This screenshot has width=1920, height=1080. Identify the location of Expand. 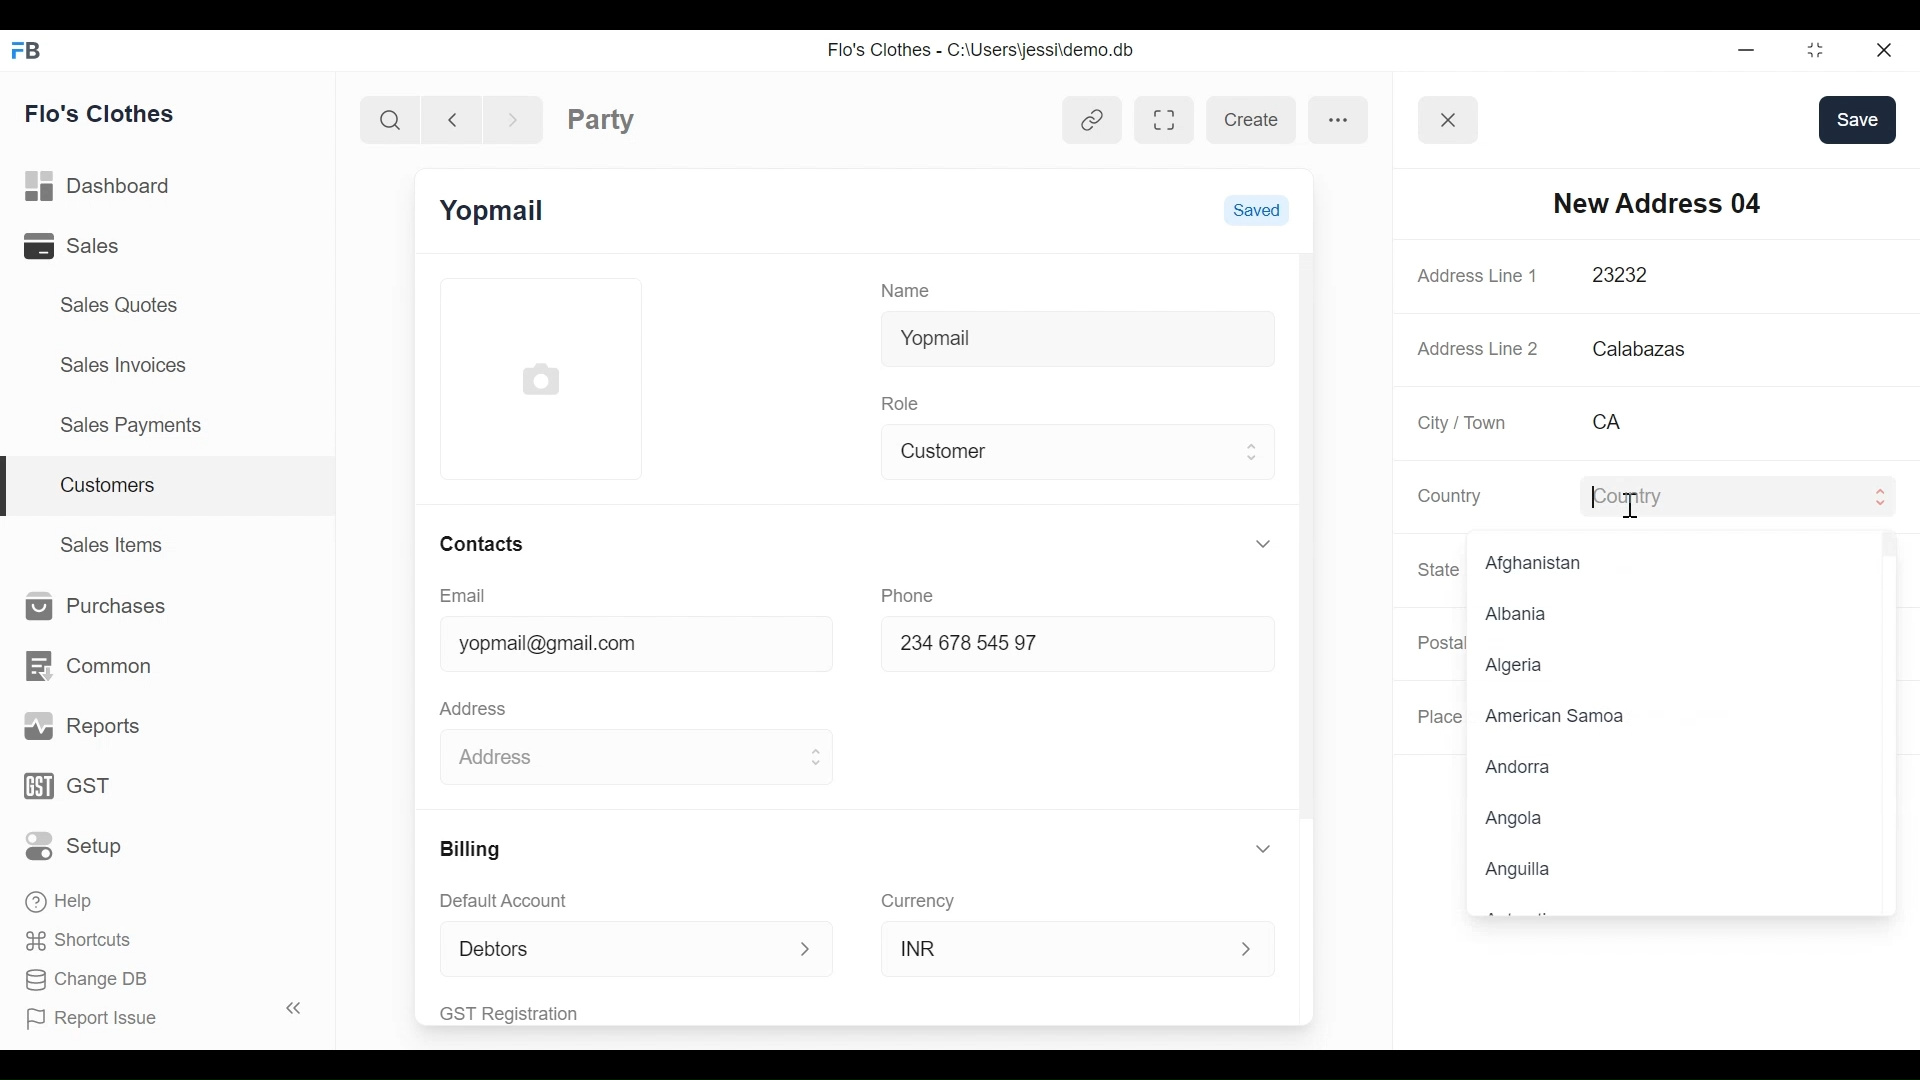
(1249, 949).